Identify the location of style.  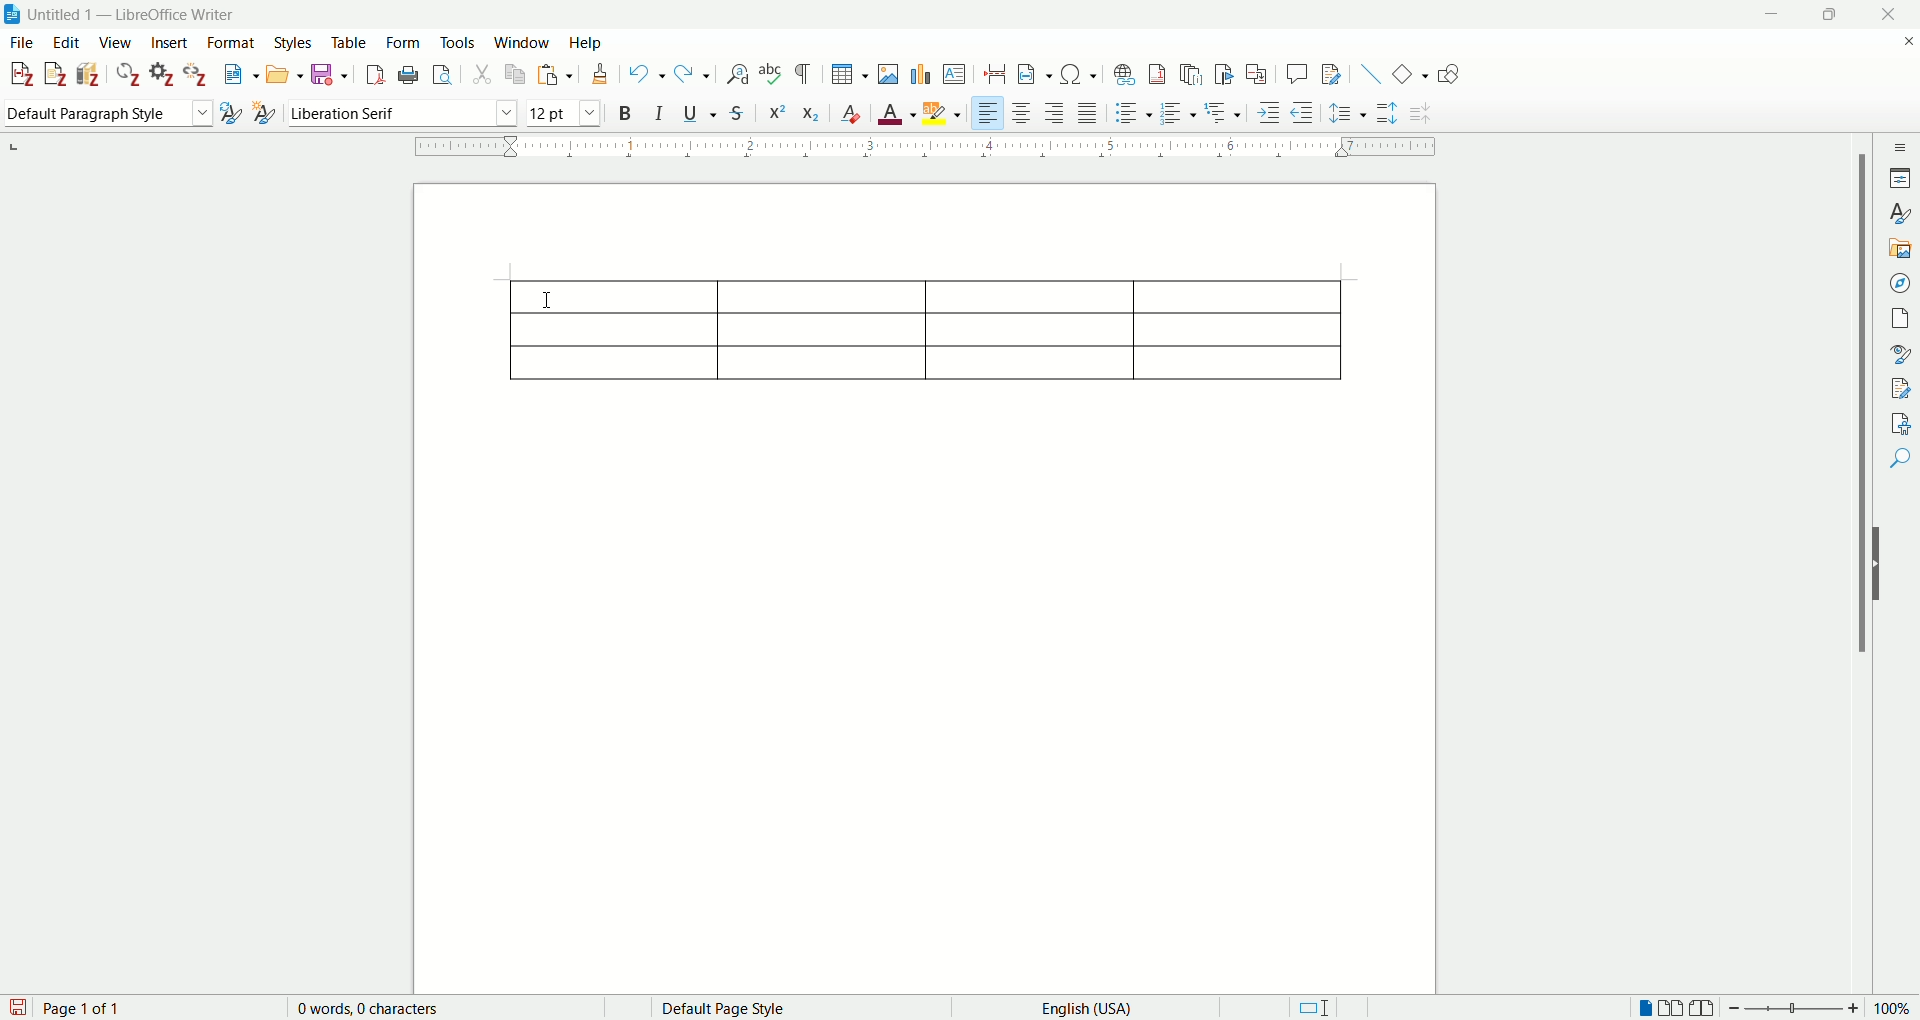
(1904, 210).